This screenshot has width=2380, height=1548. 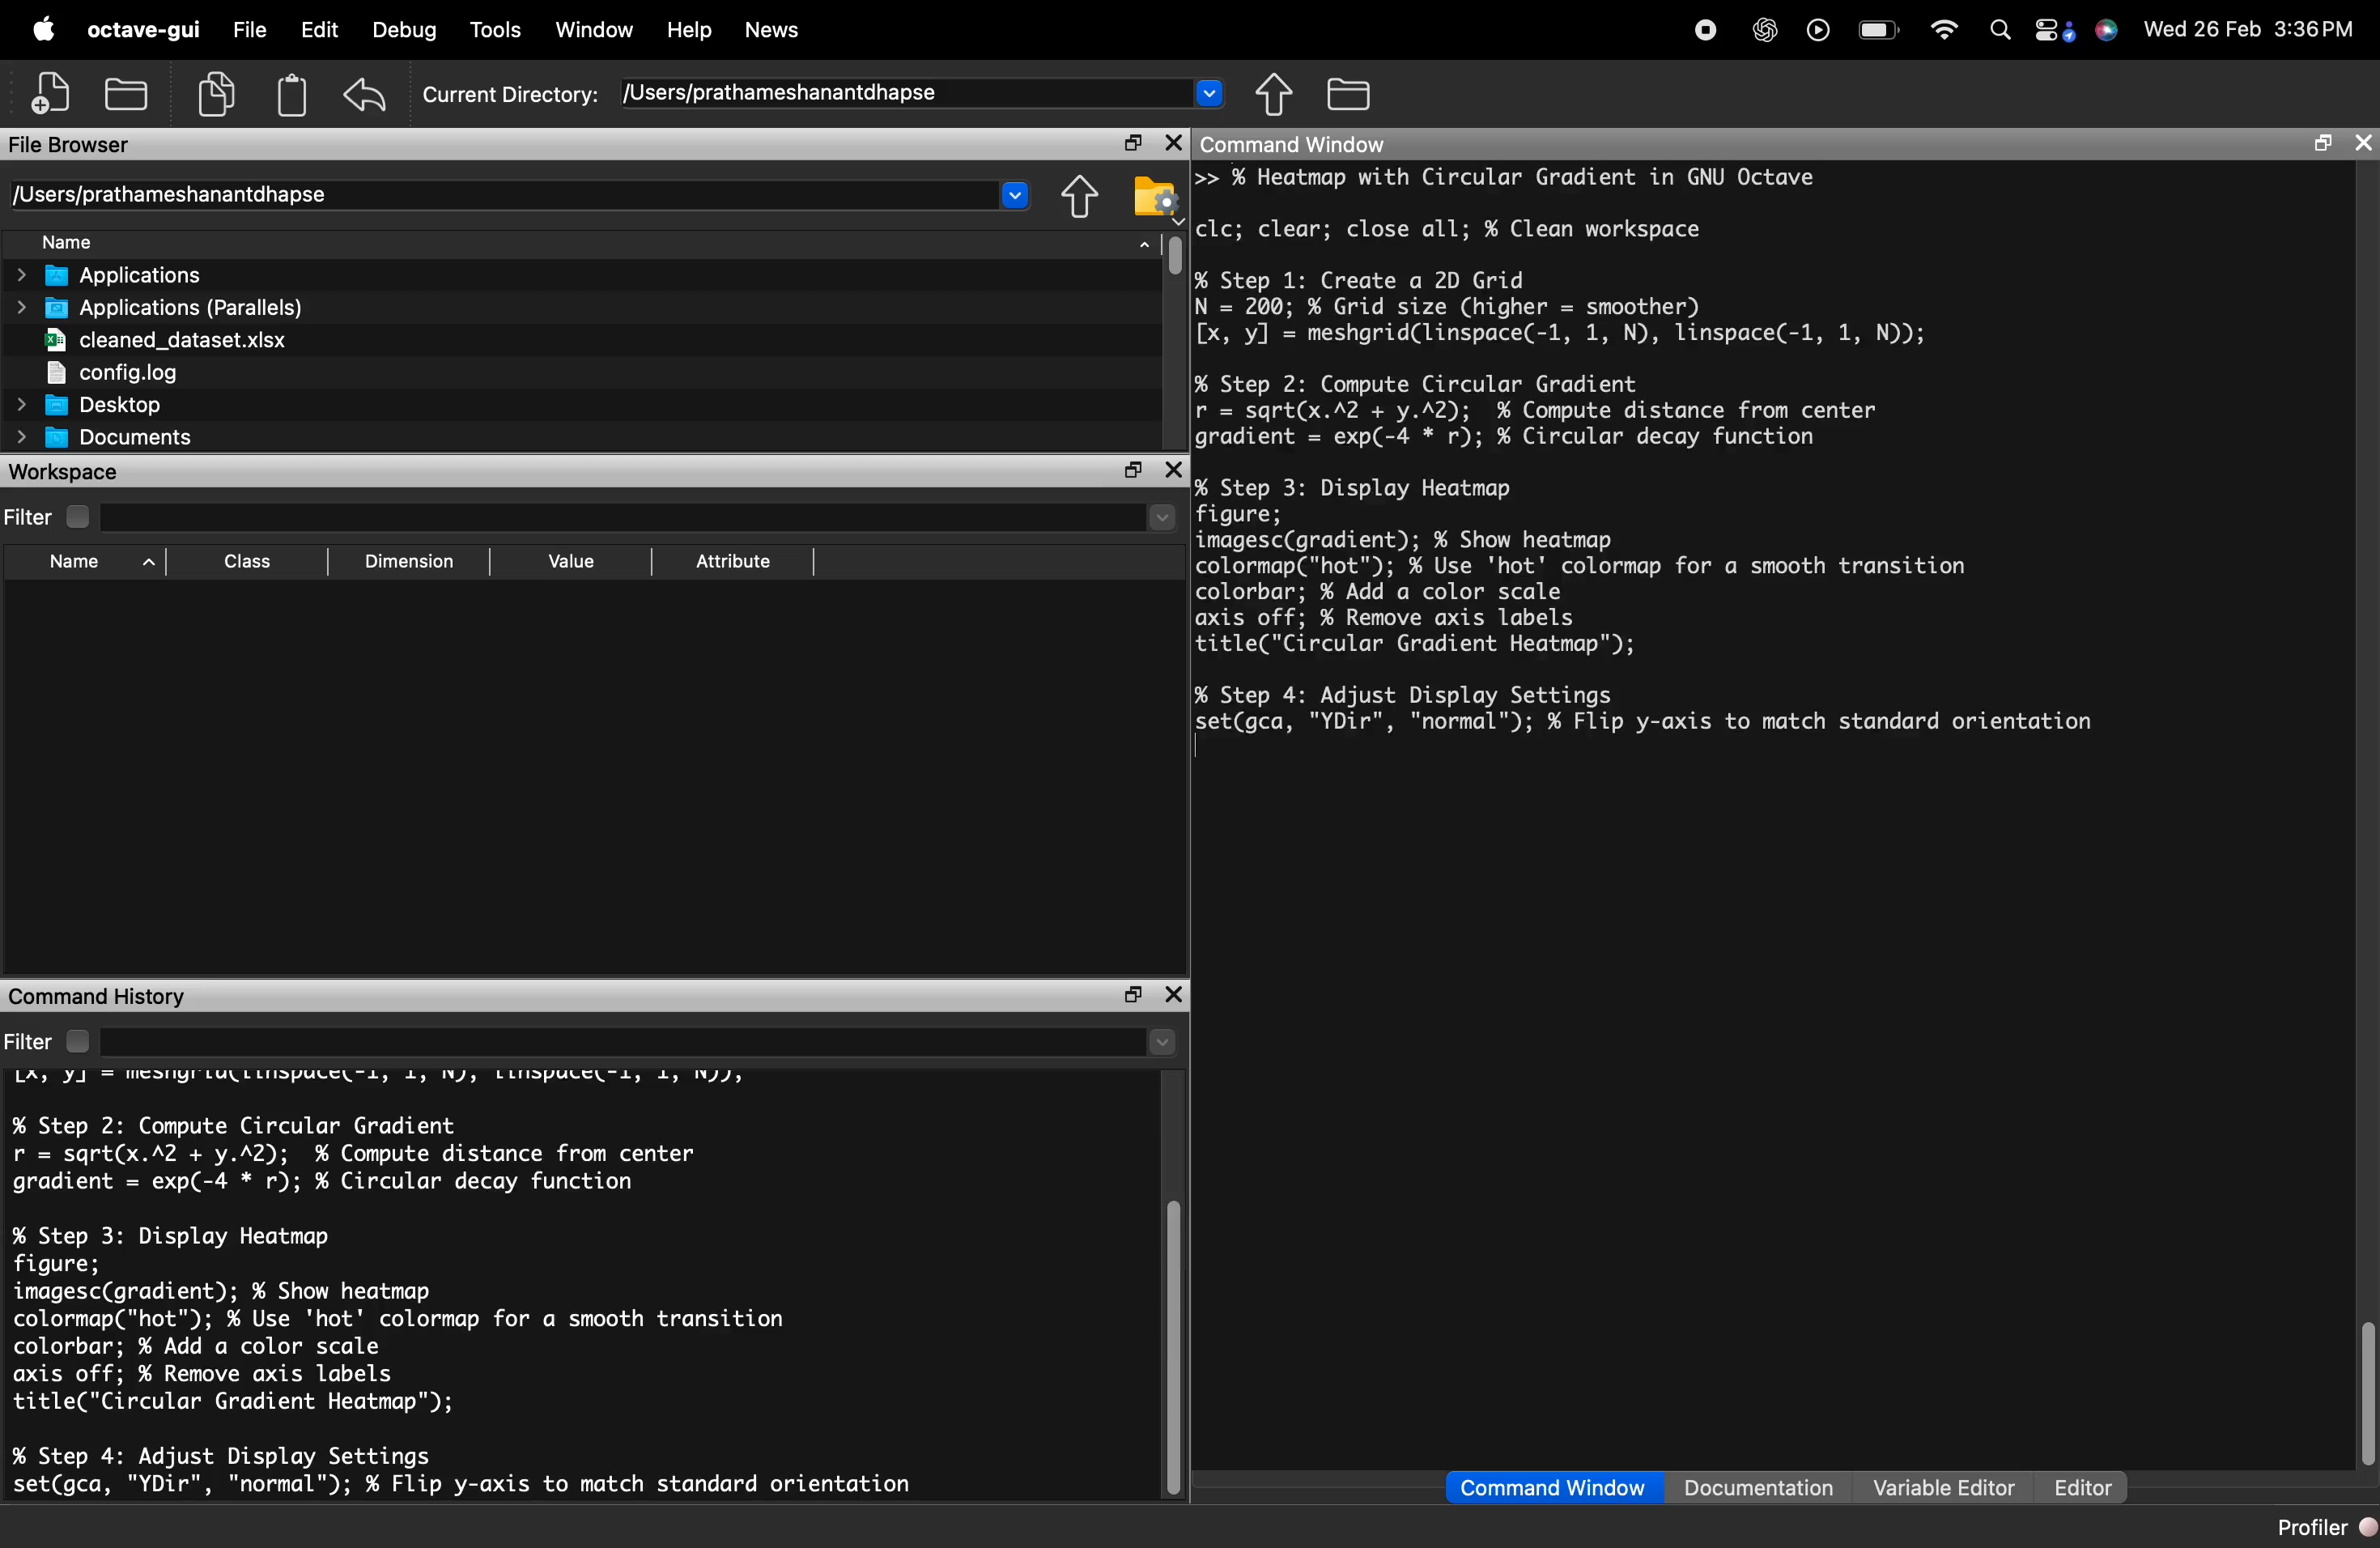 What do you see at coordinates (2087, 1485) in the screenshot?
I see `Editor` at bounding box center [2087, 1485].